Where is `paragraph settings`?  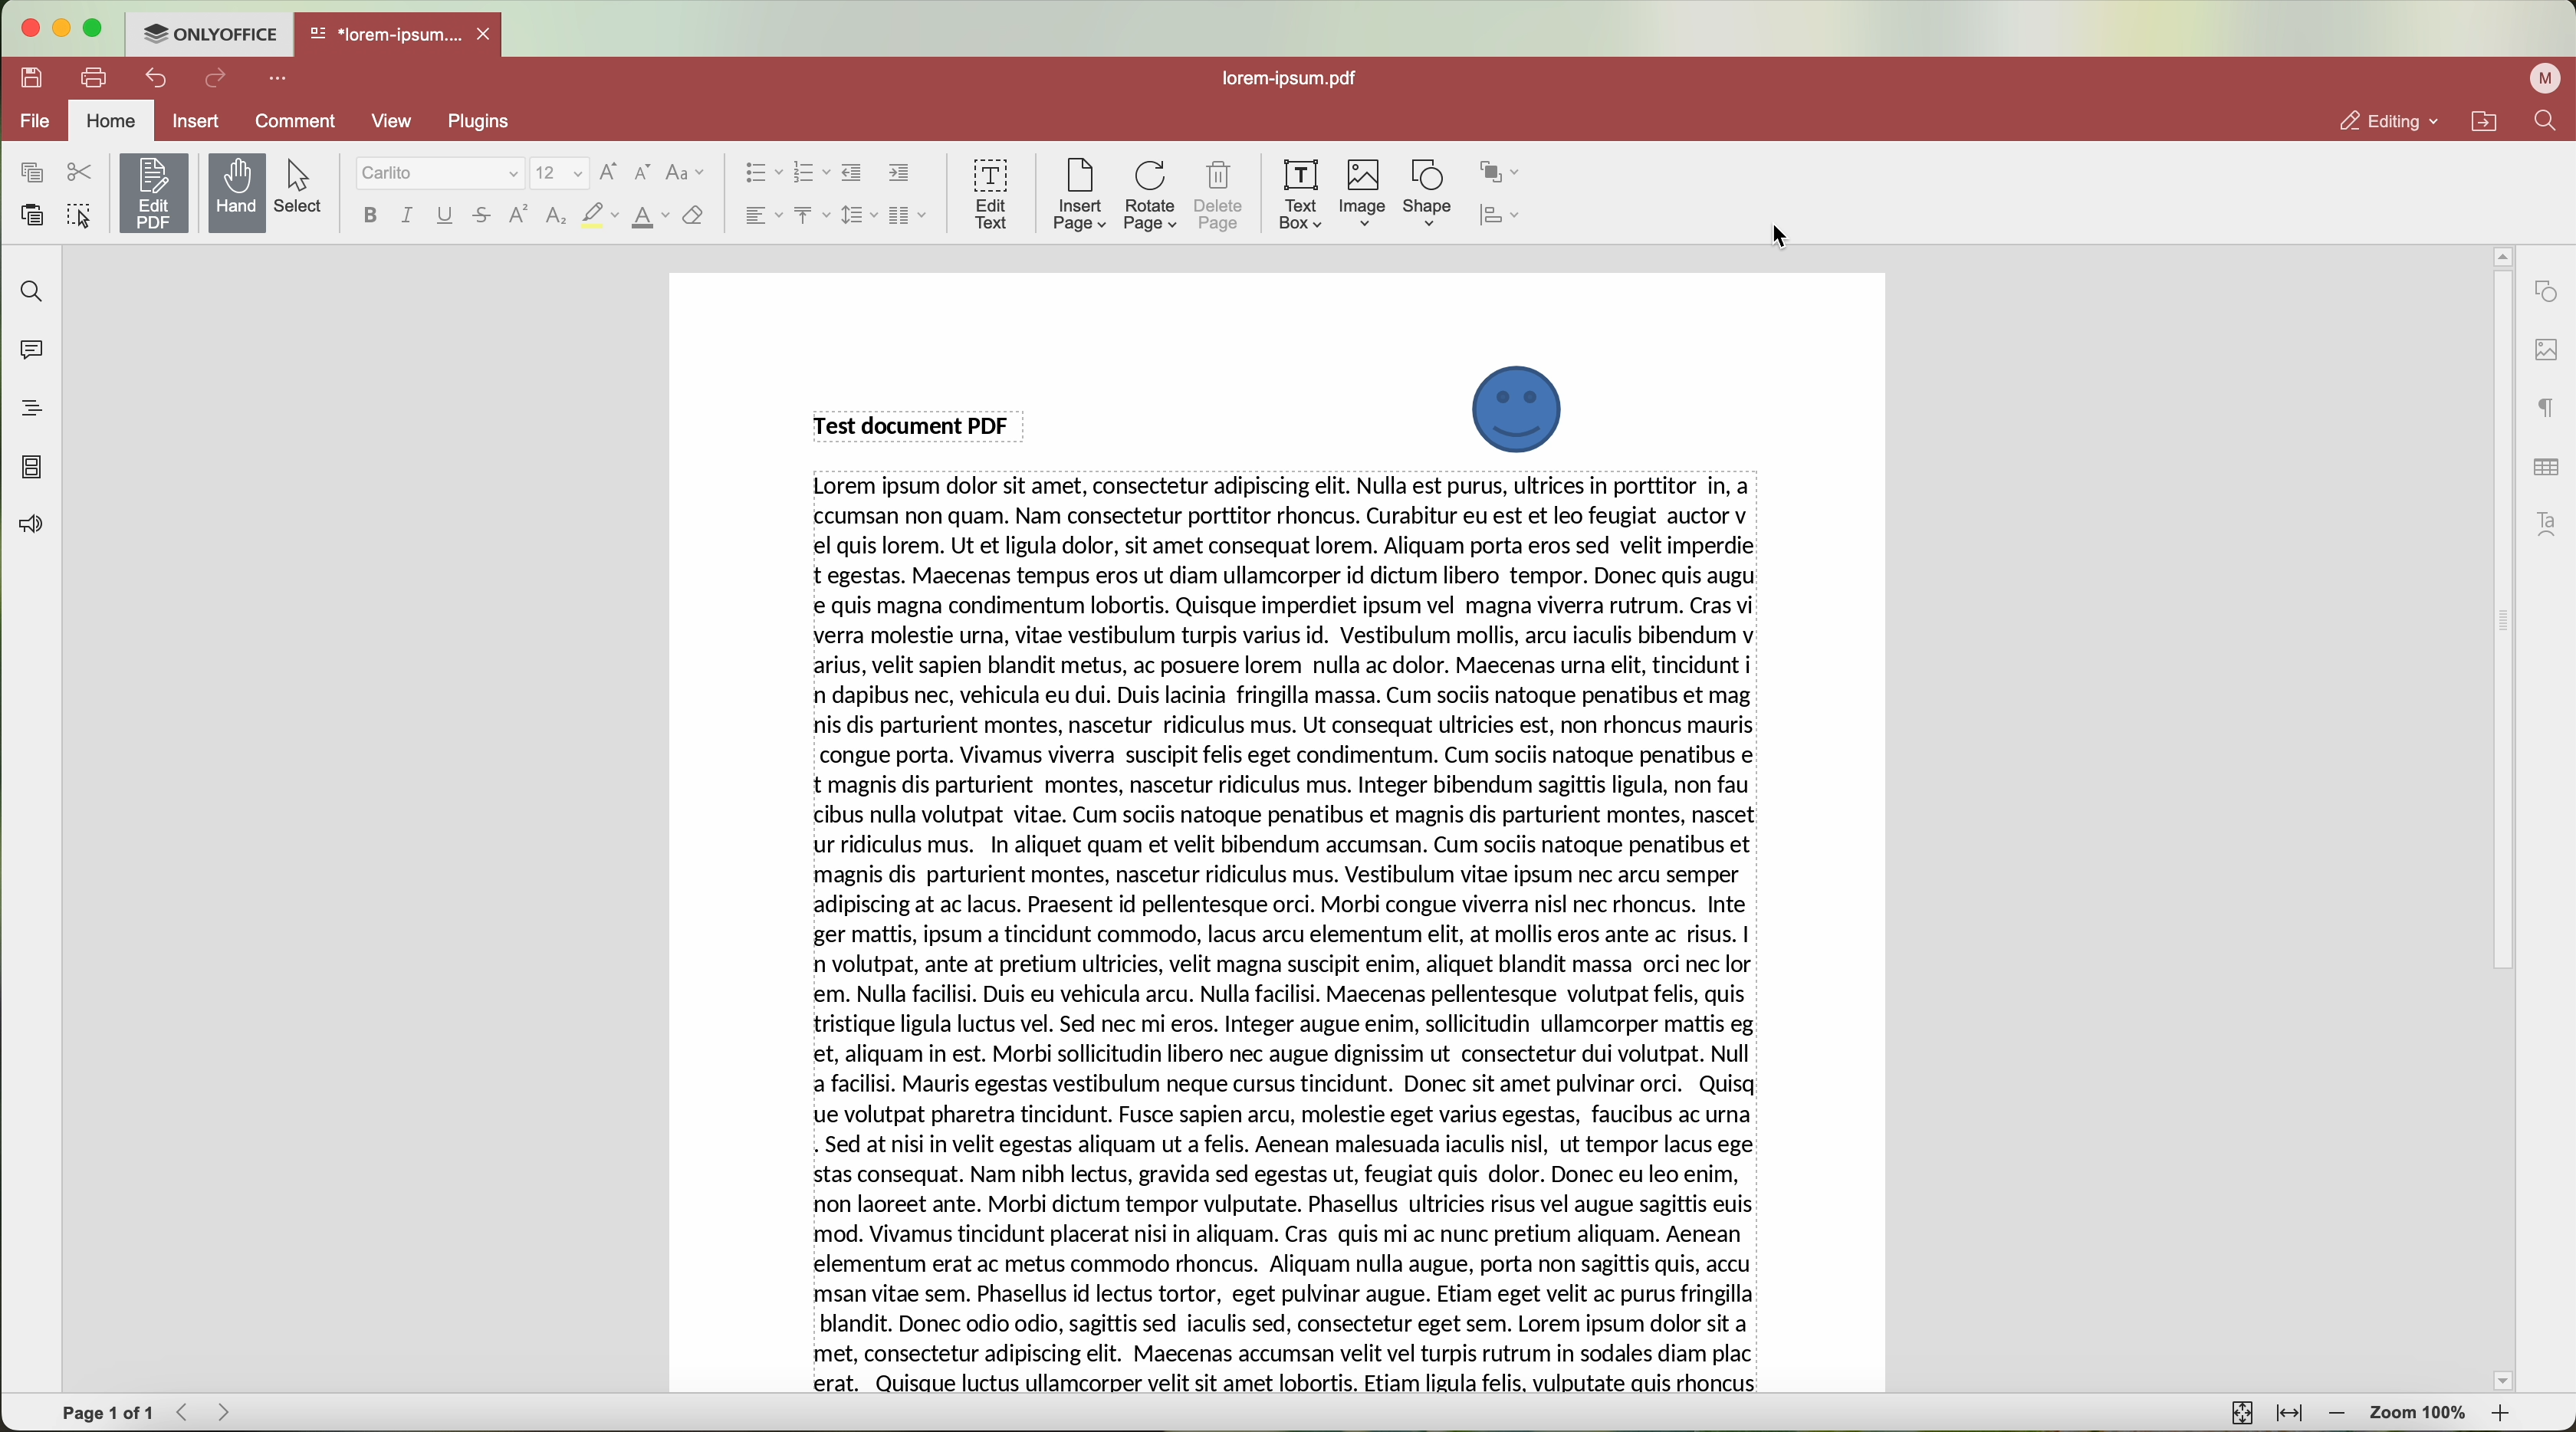 paragraph settings is located at coordinates (2541, 409).